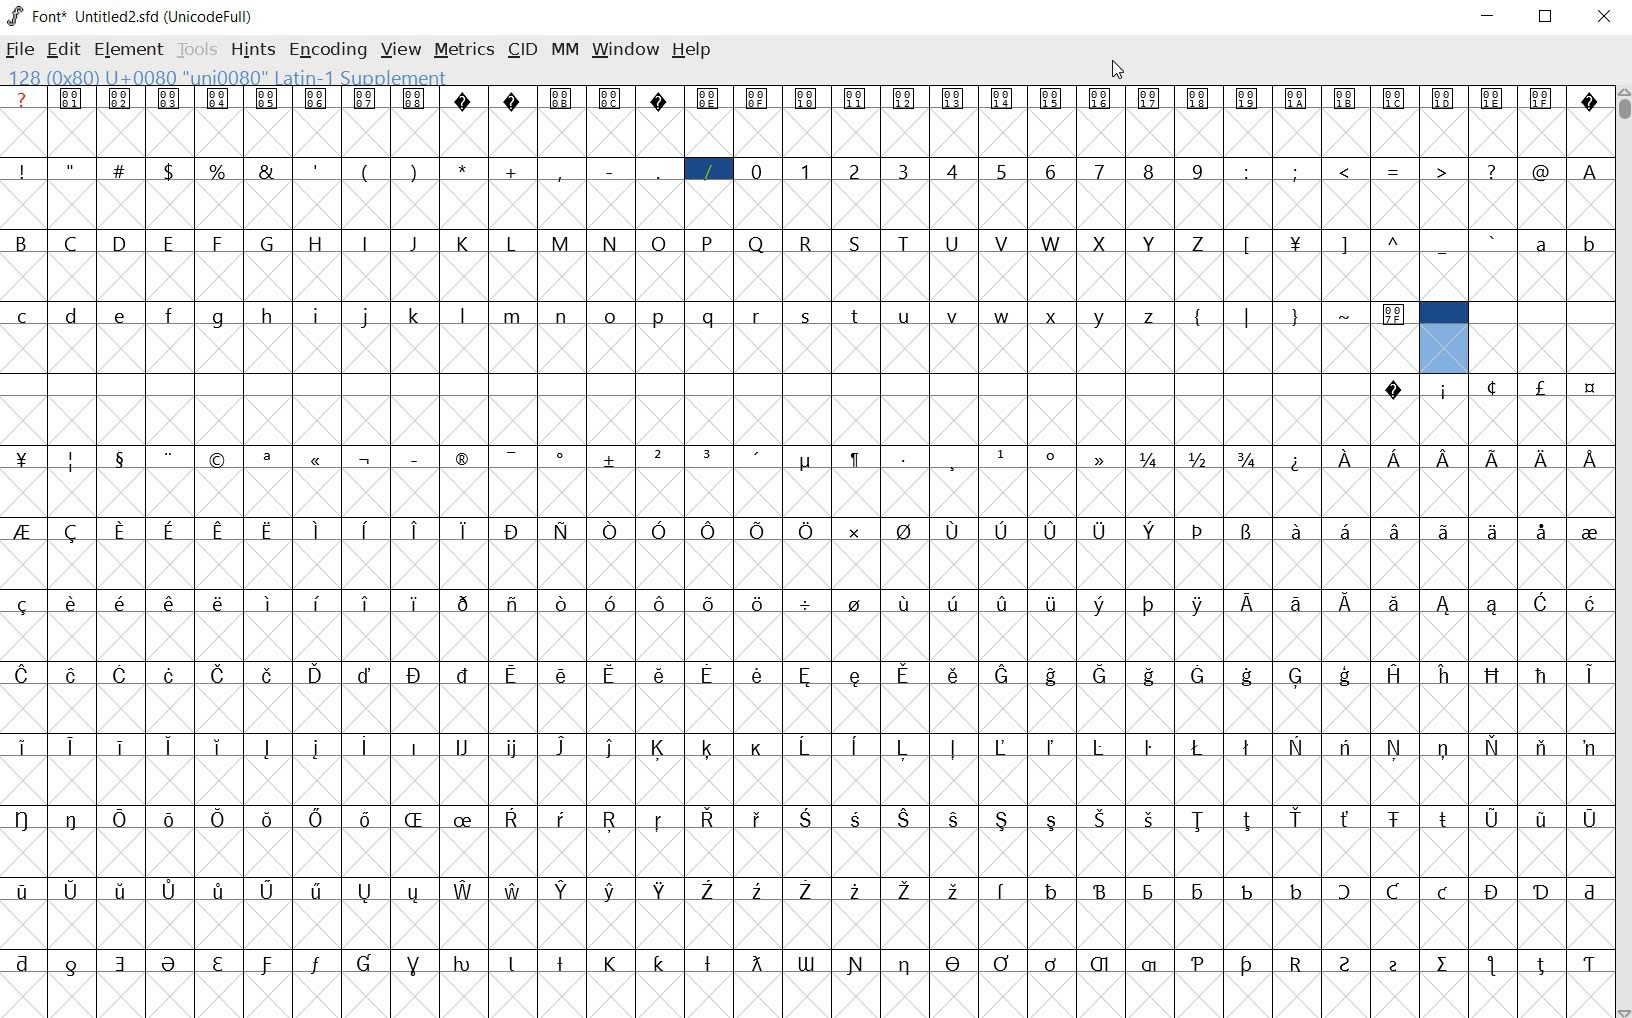  What do you see at coordinates (461, 748) in the screenshot?
I see `Symbol` at bounding box center [461, 748].